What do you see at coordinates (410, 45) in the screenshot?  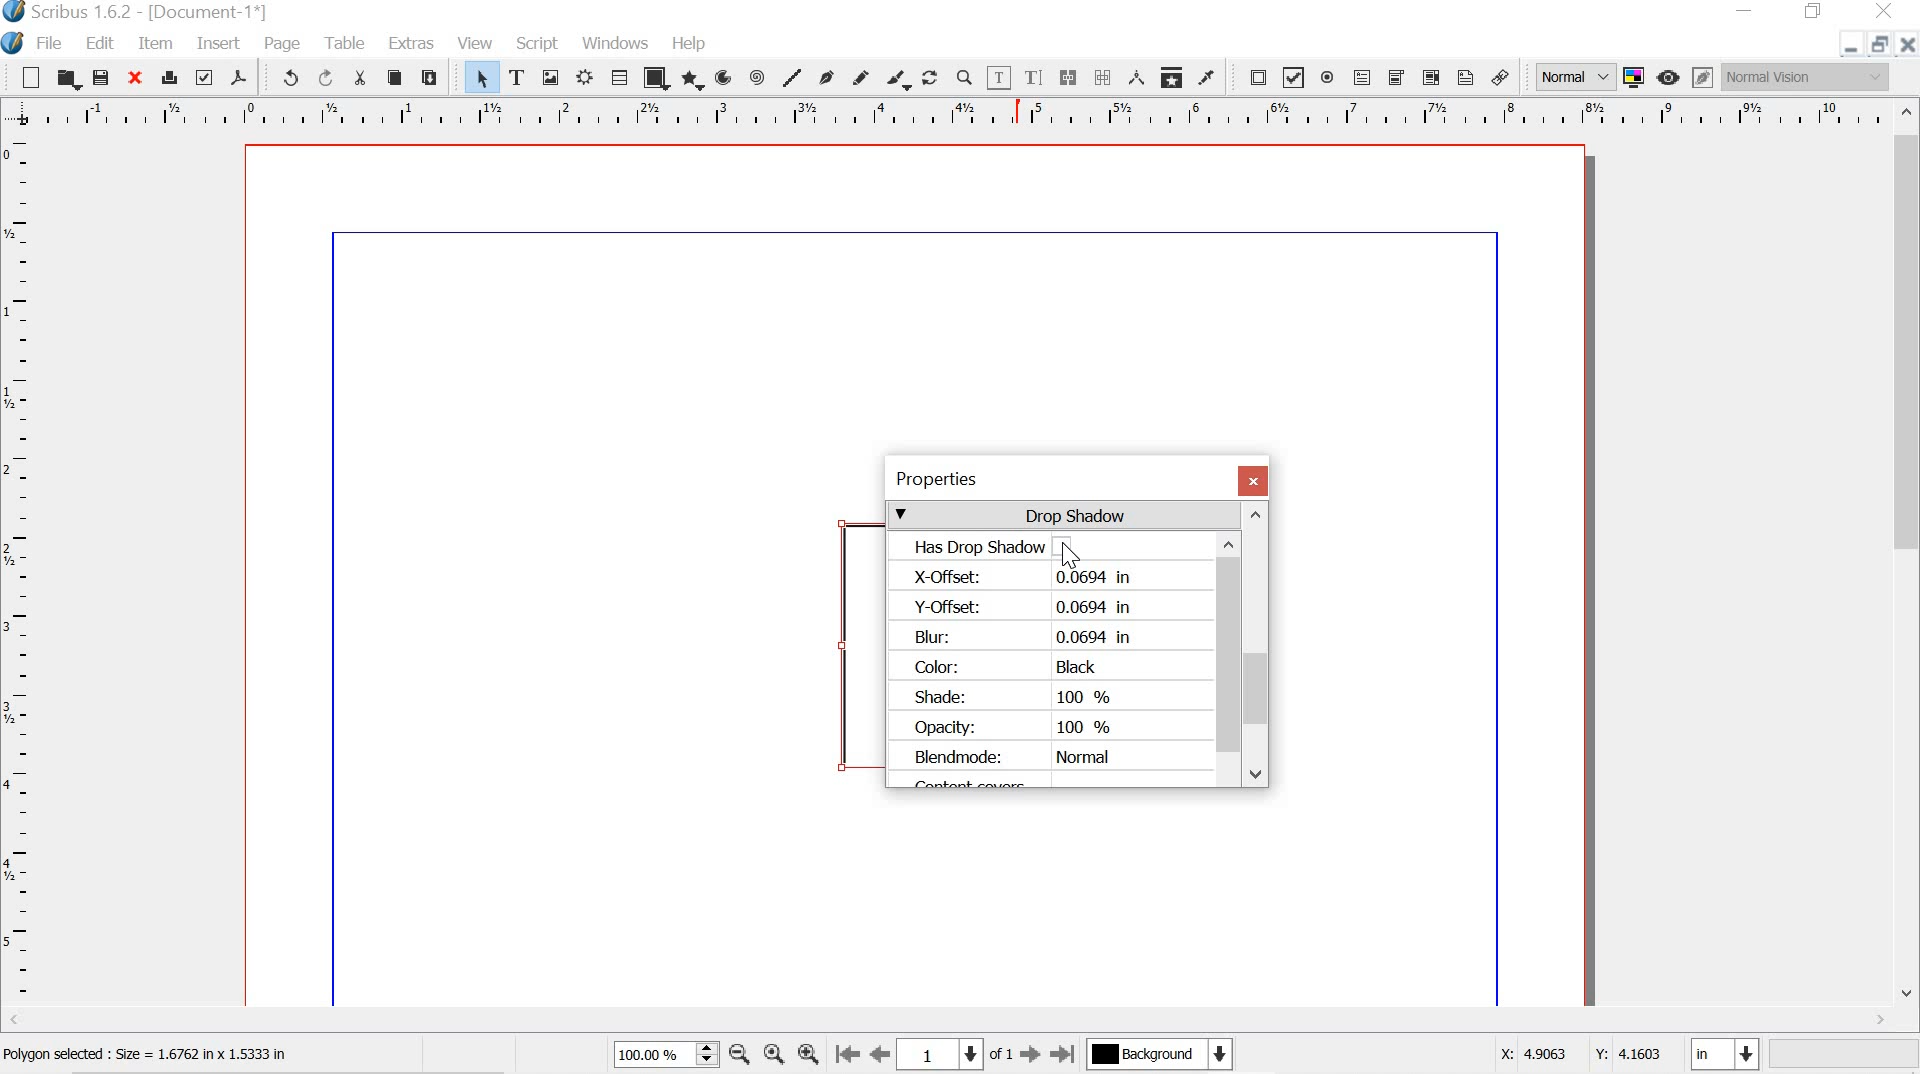 I see `EXTRAS` at bounding box center [410, 45].